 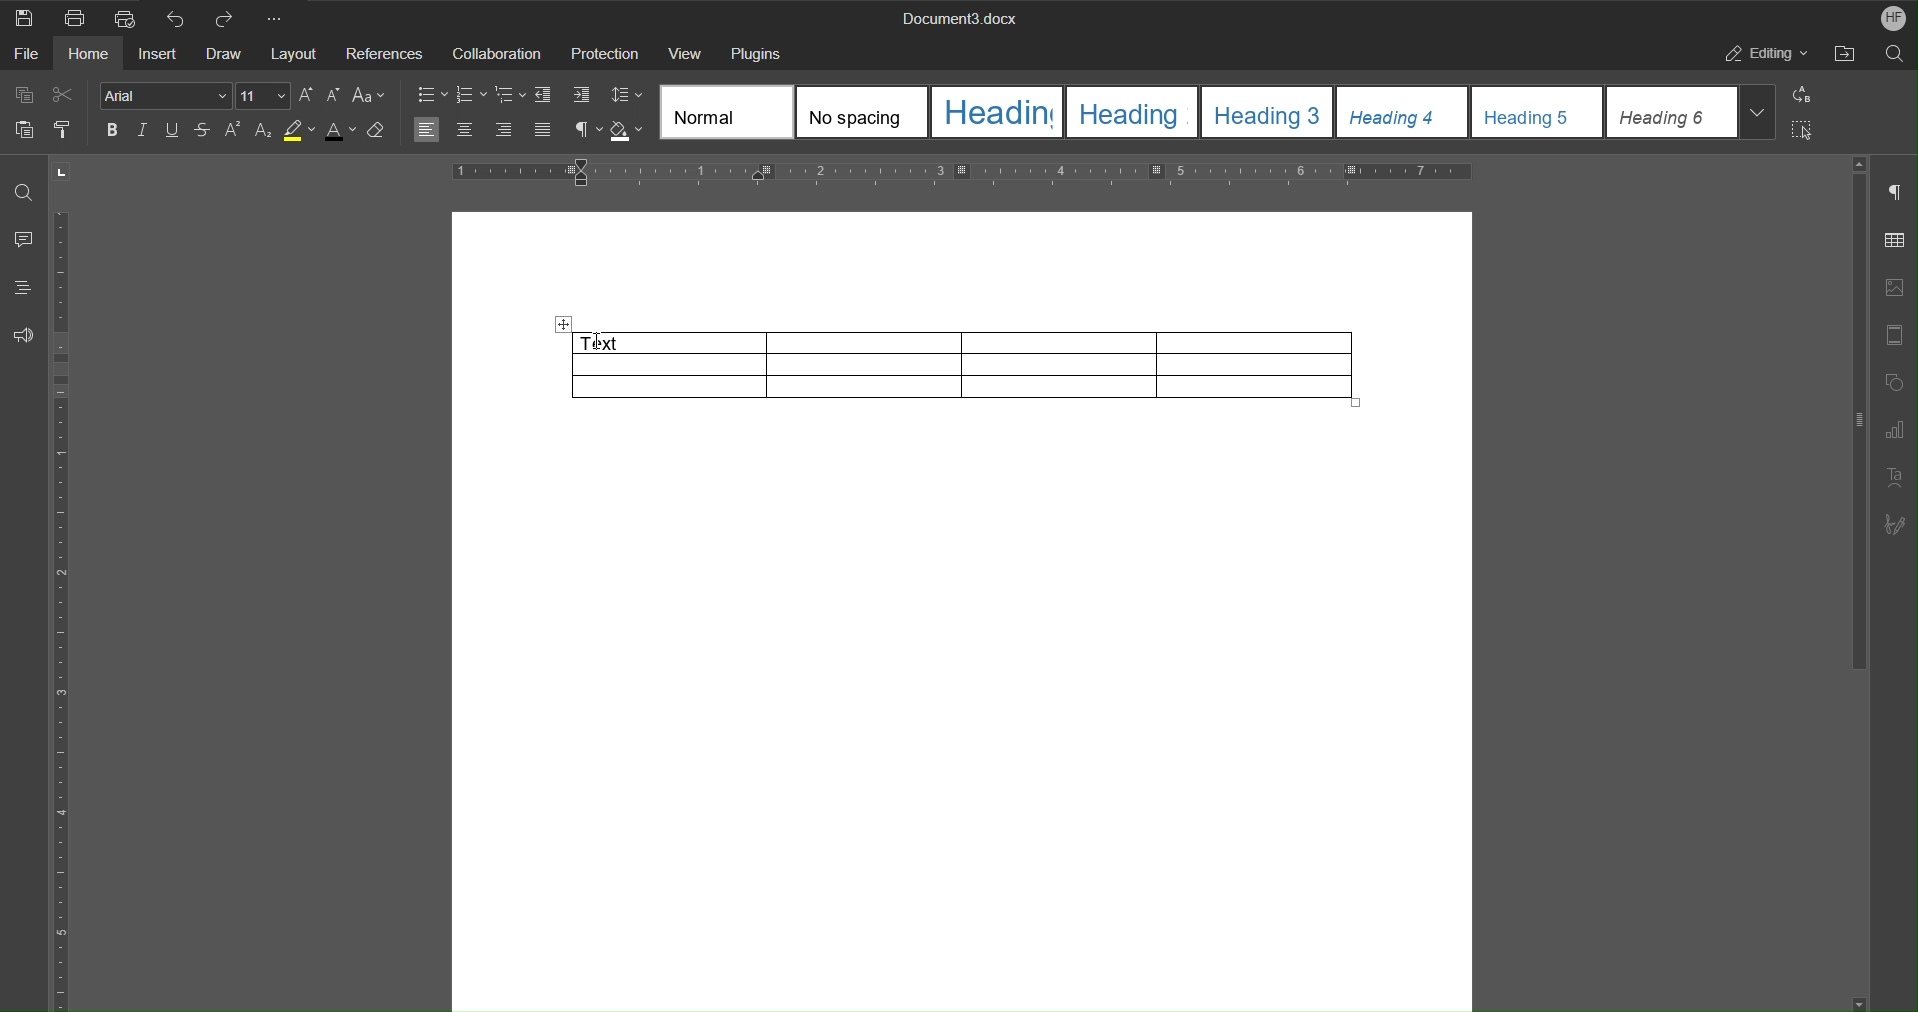 I want to click on Header/Footer, so click(x=1896, y=331).